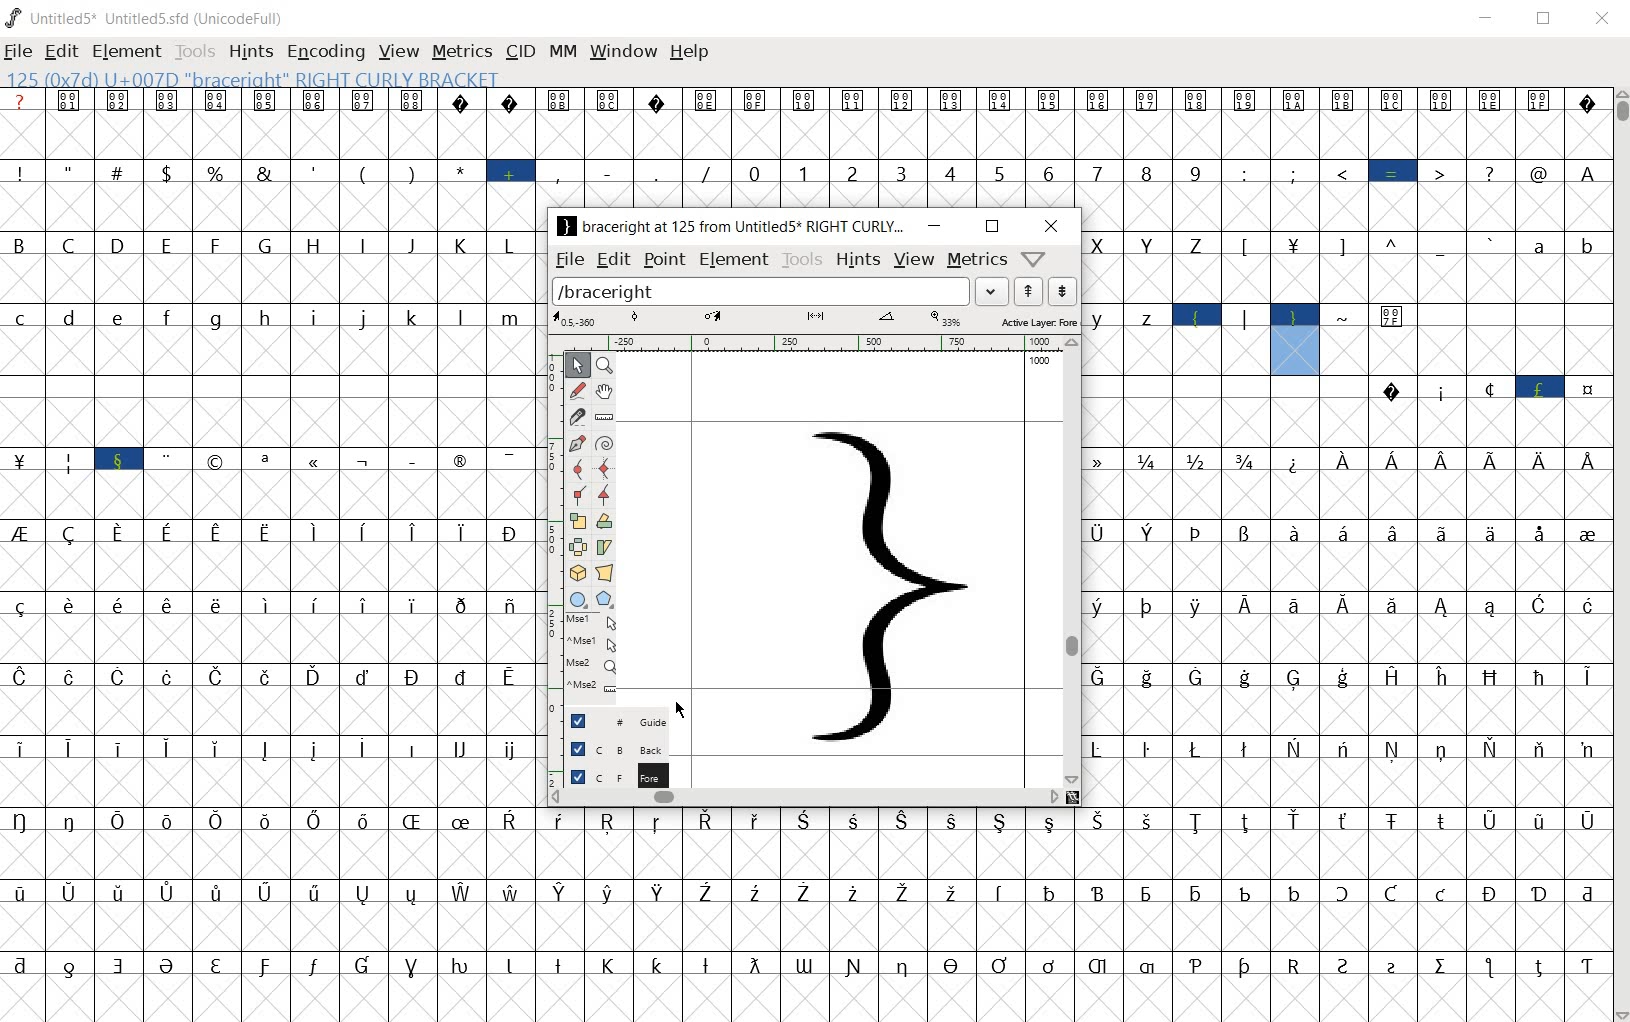 The image size is (1630, 1022). What do you see at coordinates (1061, 291) in the screenshot?
I see `show the previous word on the list` at bounding box center [1061, 291].